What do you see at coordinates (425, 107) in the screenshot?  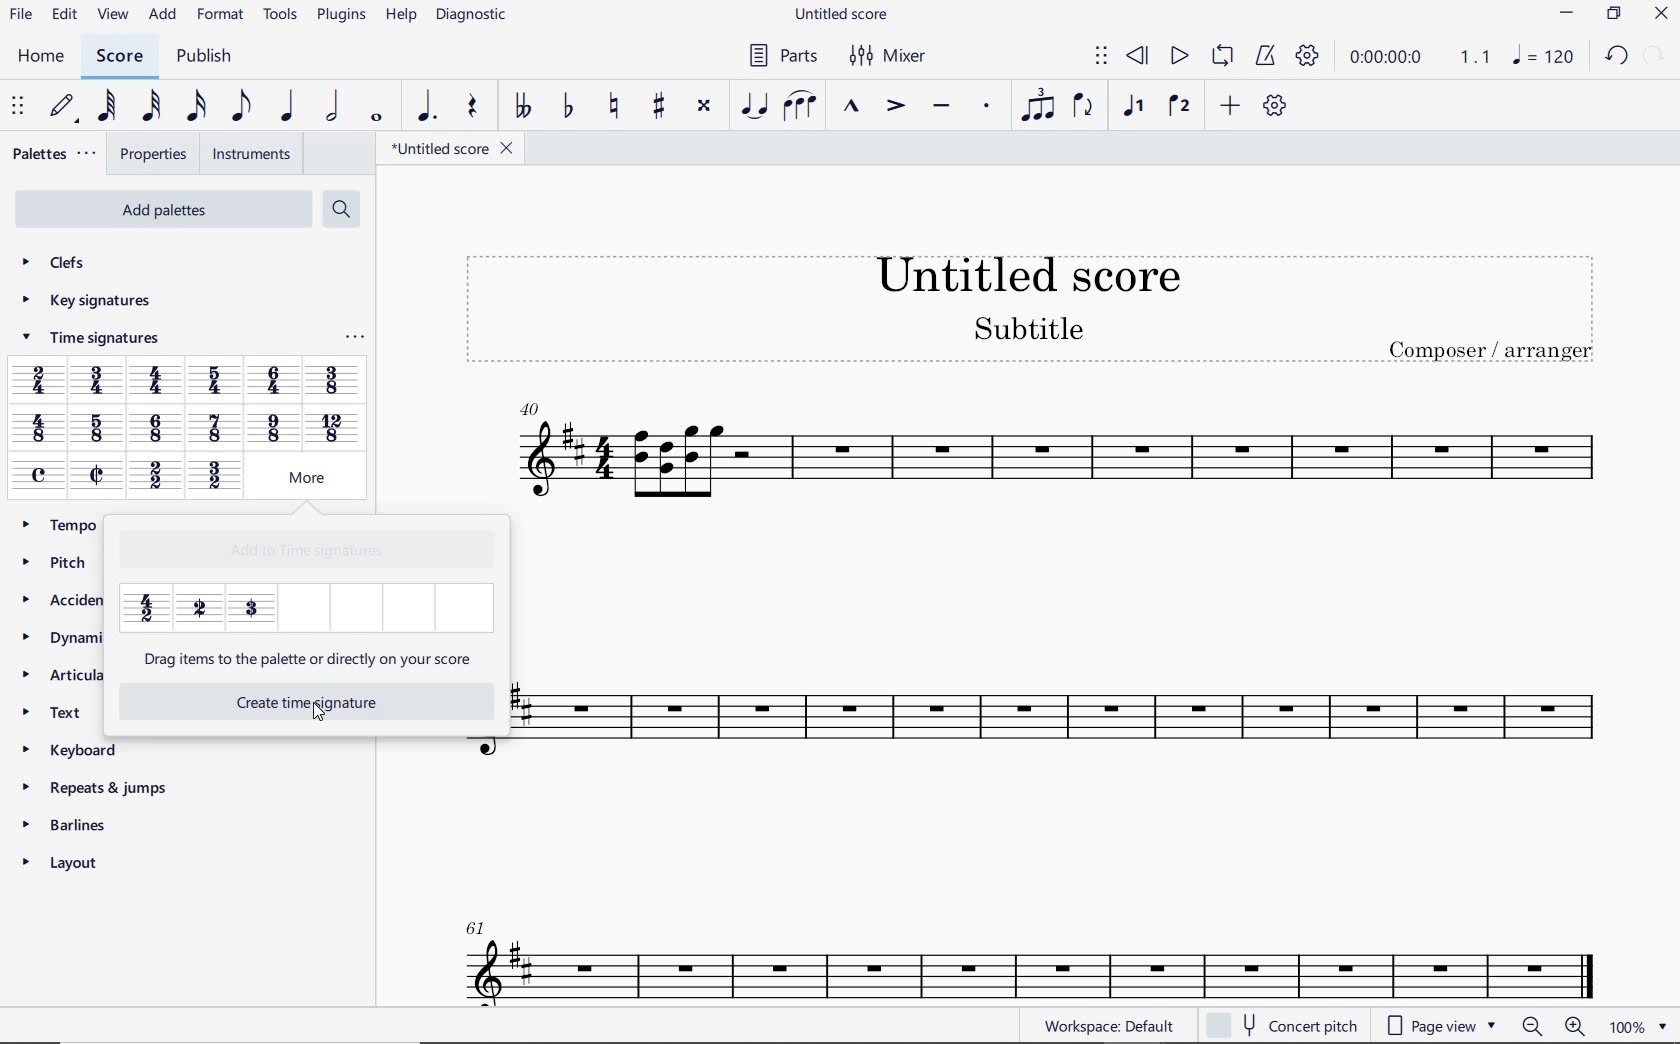 I see `AUGMENTATION DOT` at bounding box center [425, 107].